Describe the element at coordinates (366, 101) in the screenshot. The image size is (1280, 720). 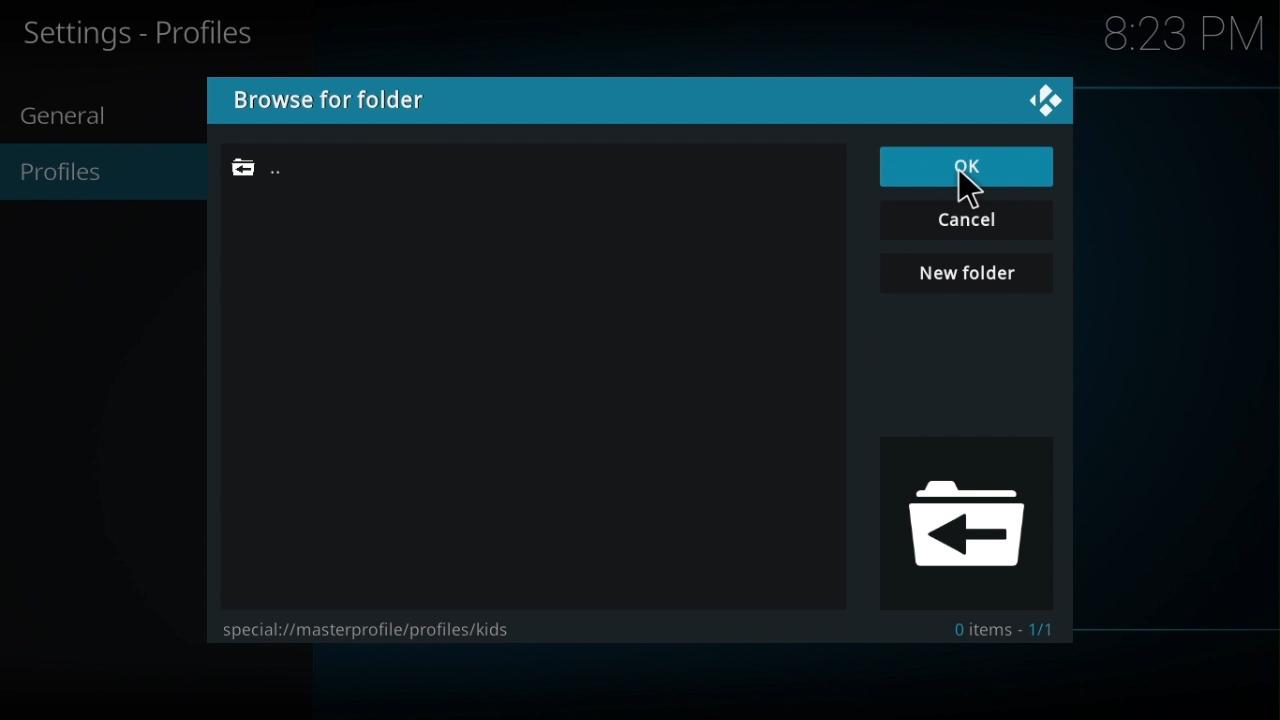
I see `Browse for folder` at that location.